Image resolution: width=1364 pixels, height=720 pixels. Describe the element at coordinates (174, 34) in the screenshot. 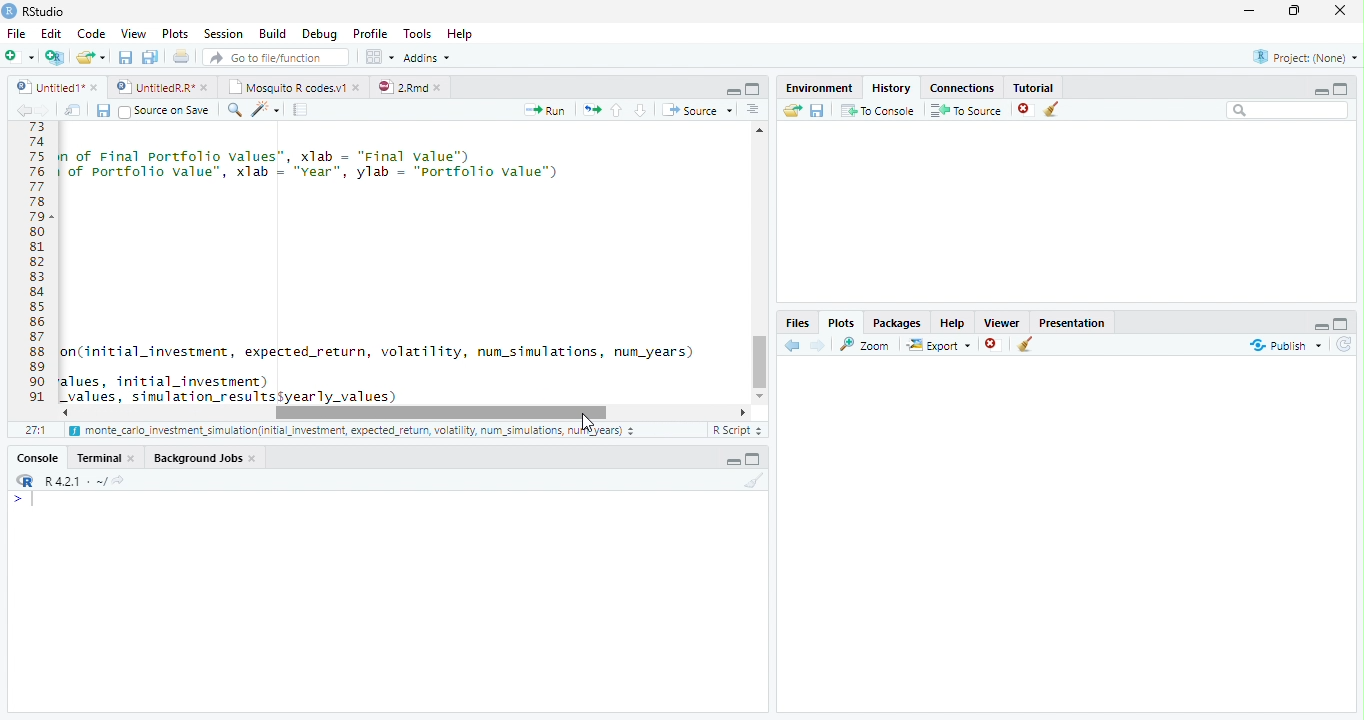

I see `Plots` at that location.